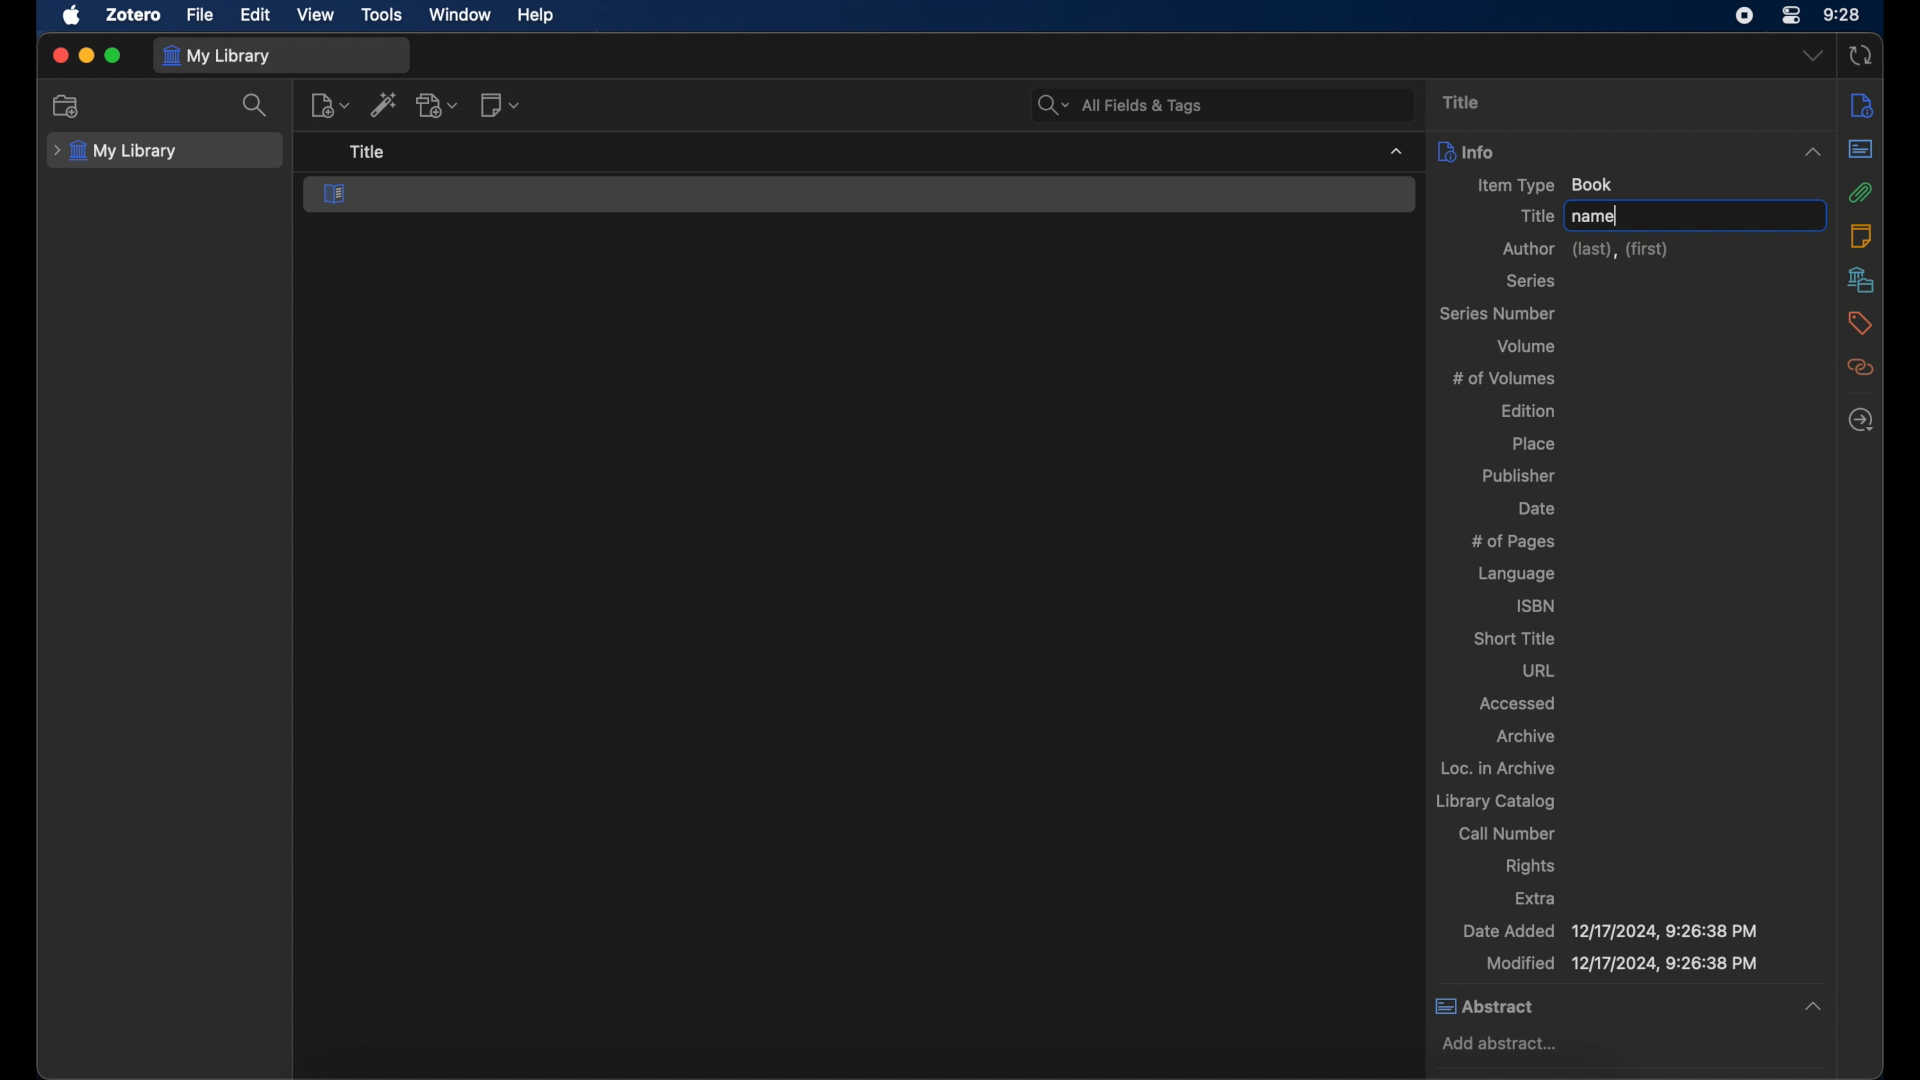 The height and width of the screenshot is (1080, 1920). Describe the element at coordinates (1862, 235) in the screenshot. I see `notes` at that location.